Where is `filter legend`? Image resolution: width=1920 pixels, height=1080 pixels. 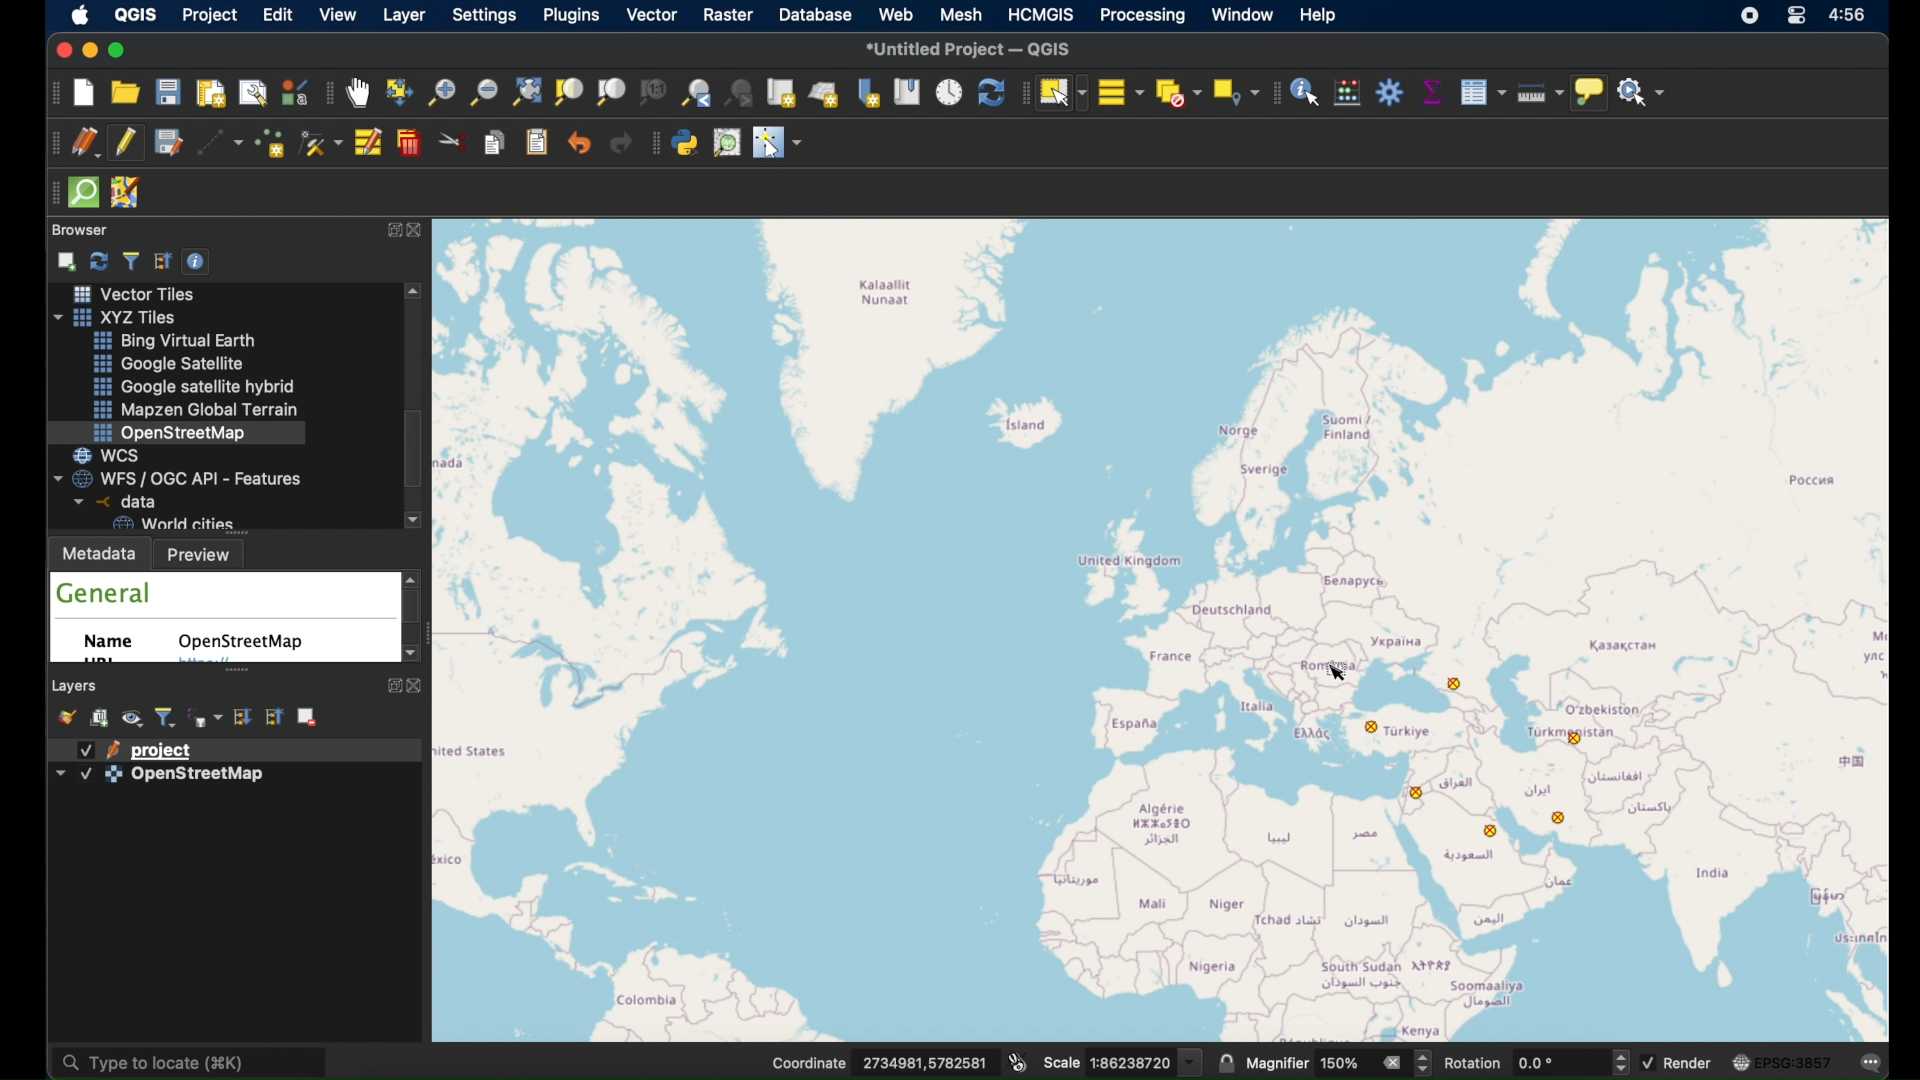
filter legend is located at coordinates (167, 717).